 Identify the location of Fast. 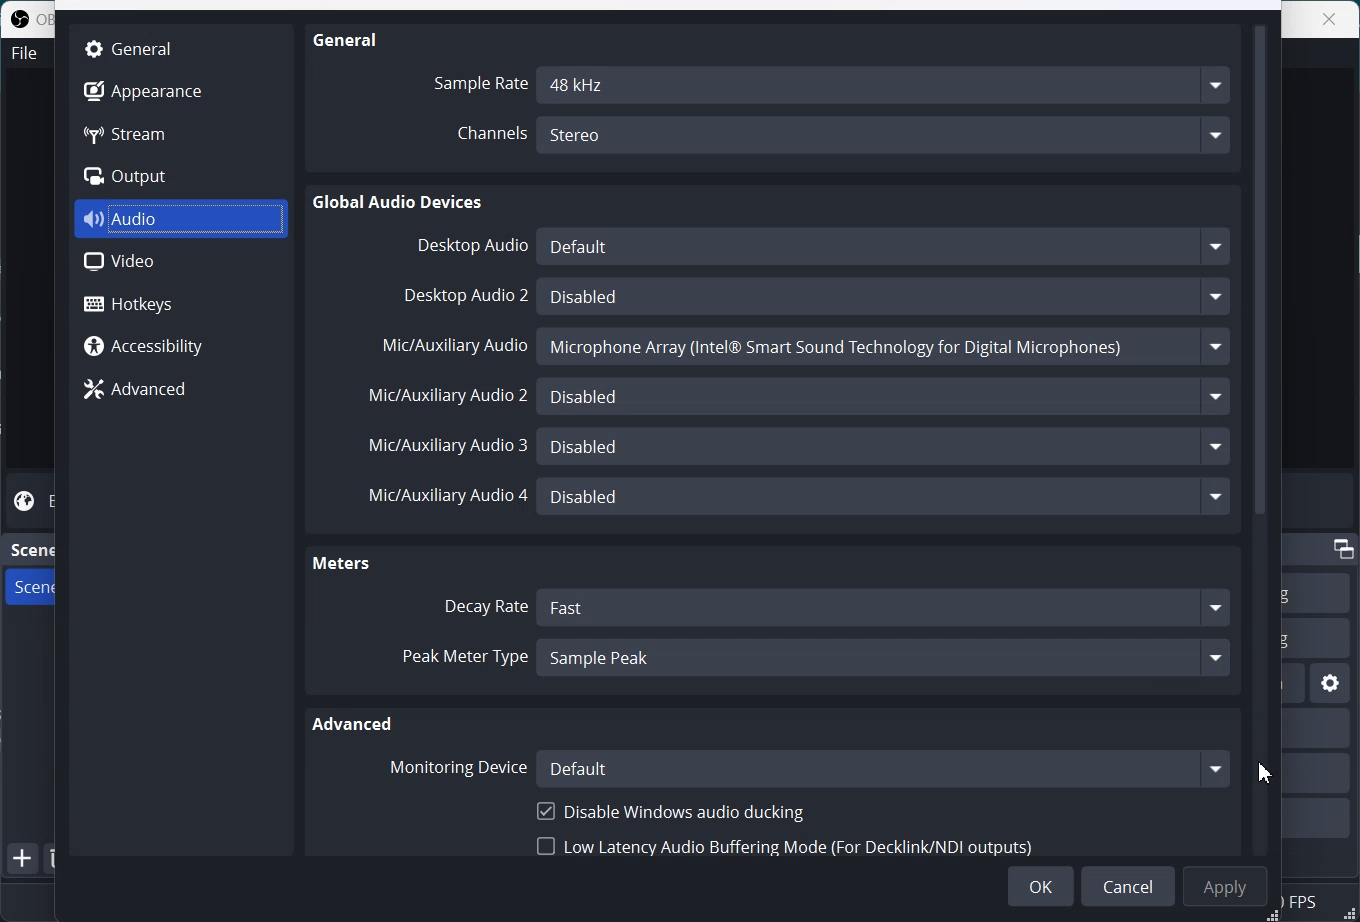
(885, 609).